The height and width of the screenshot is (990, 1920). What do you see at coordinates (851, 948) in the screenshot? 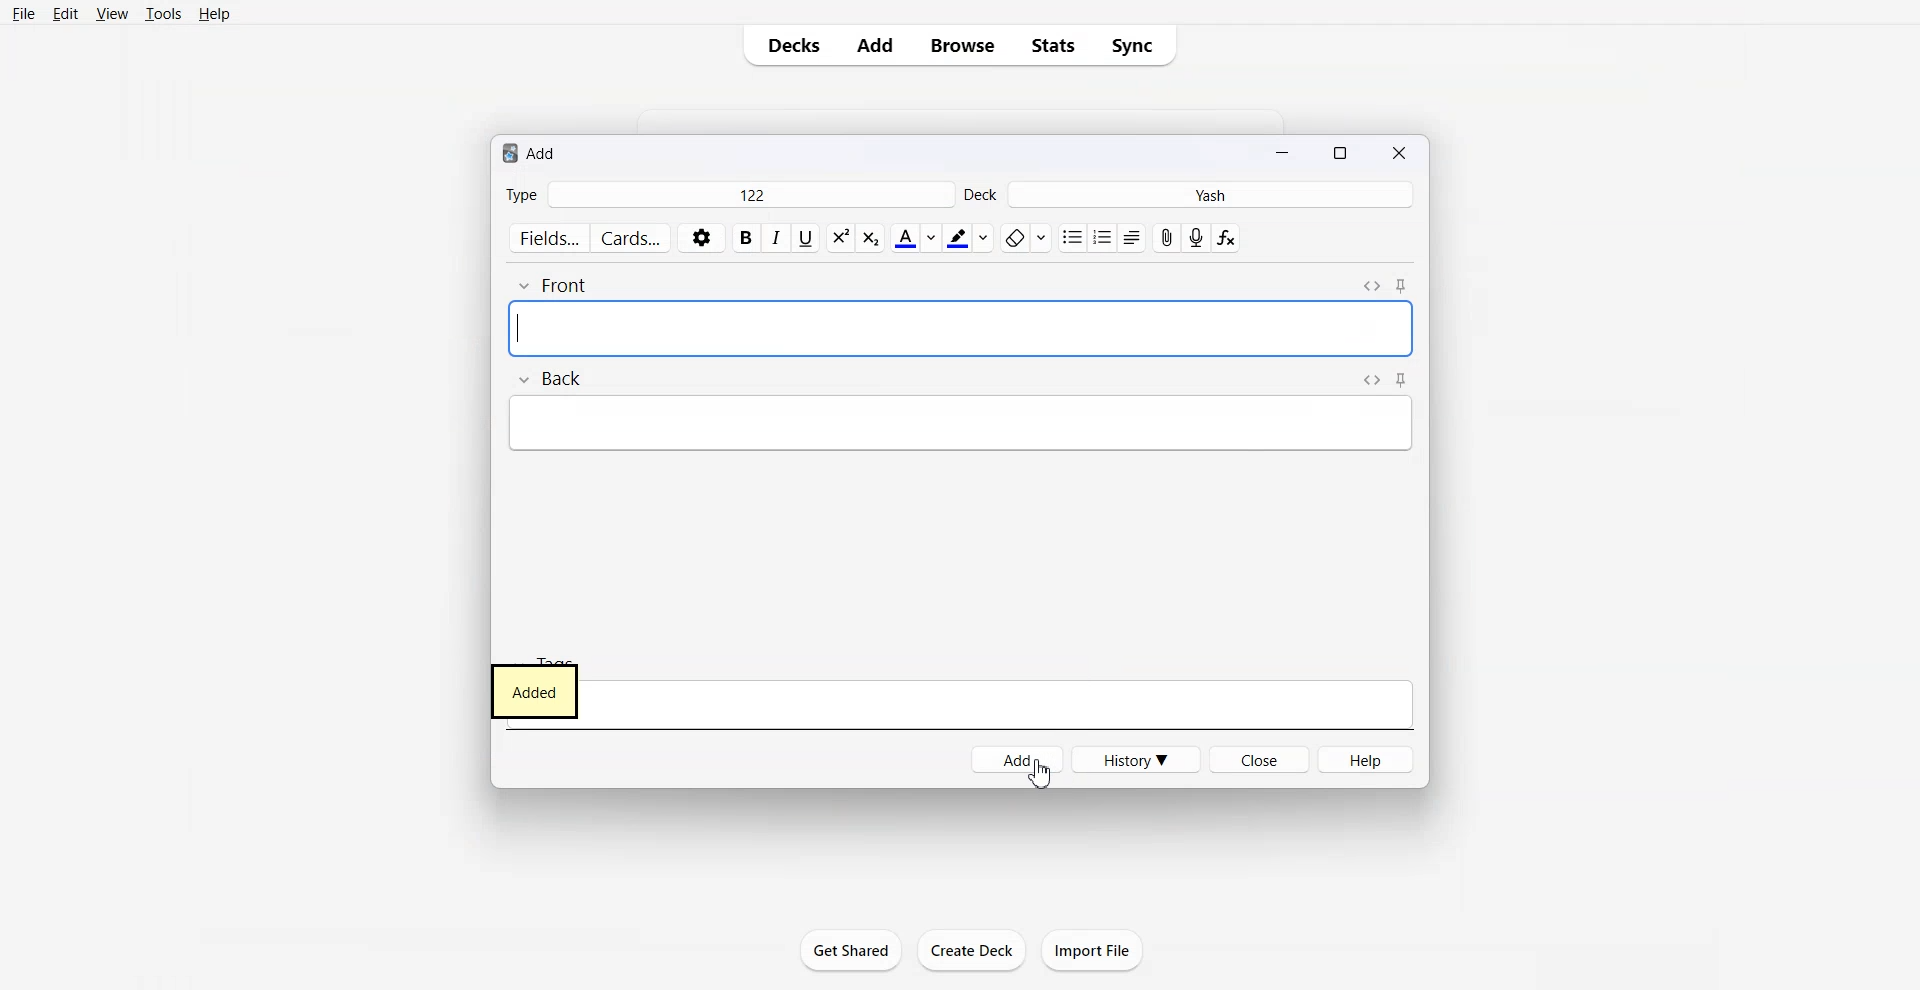
I see `Get Shared` at bounding box center [851, 948].